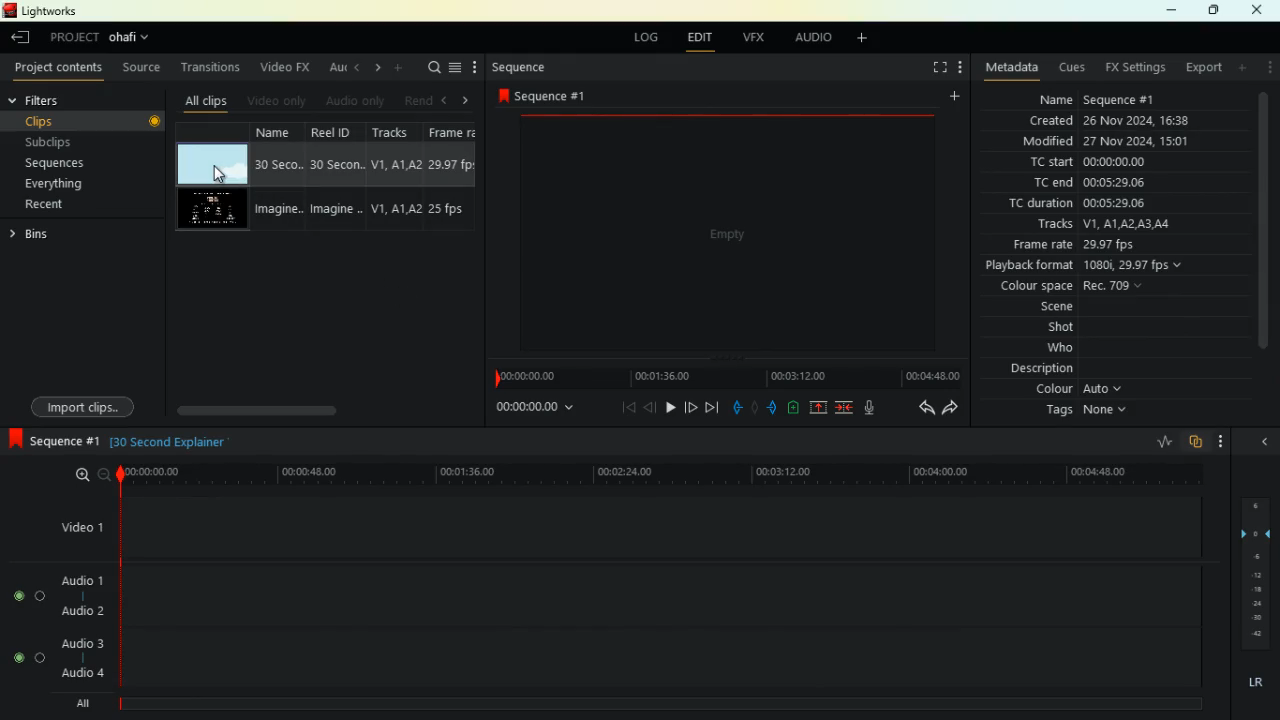 This screenshot has height=720, width=1280. I want to click on project contents, so click(59, 68).